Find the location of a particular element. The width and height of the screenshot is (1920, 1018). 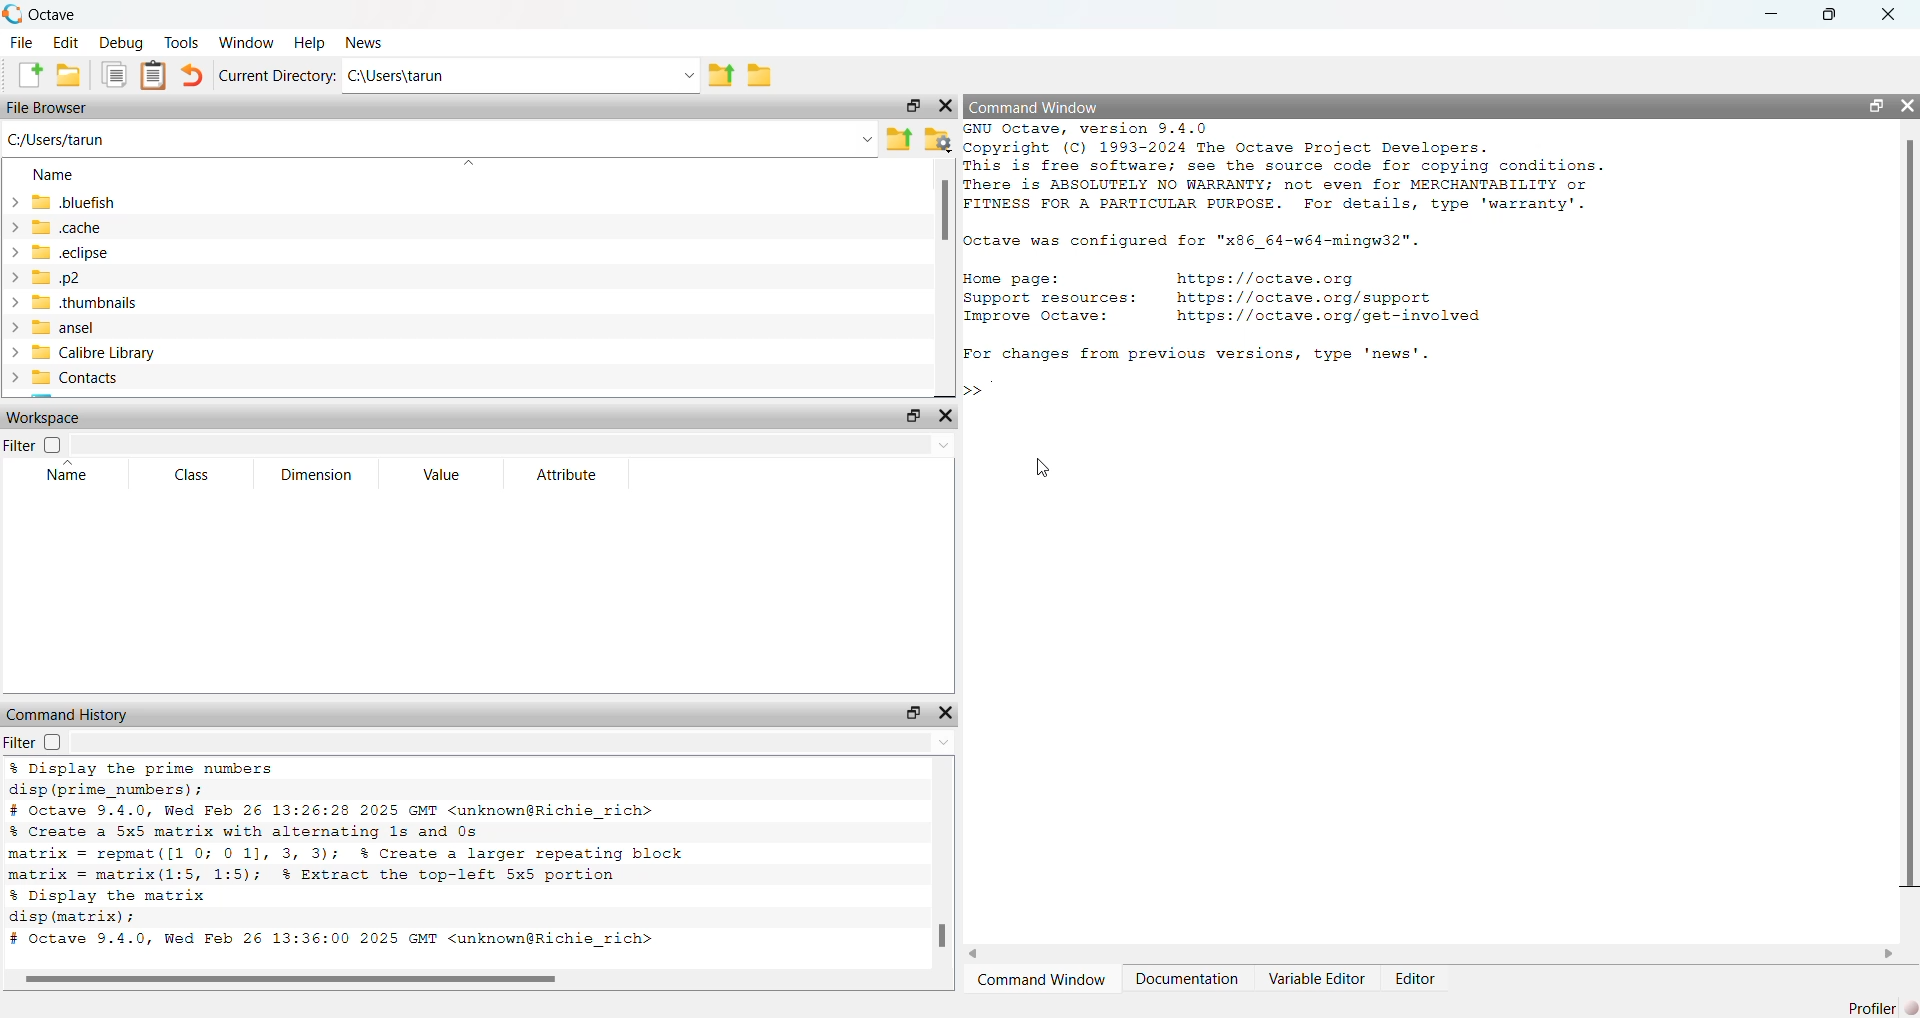

hide widget is located at coordinates (947, 418).